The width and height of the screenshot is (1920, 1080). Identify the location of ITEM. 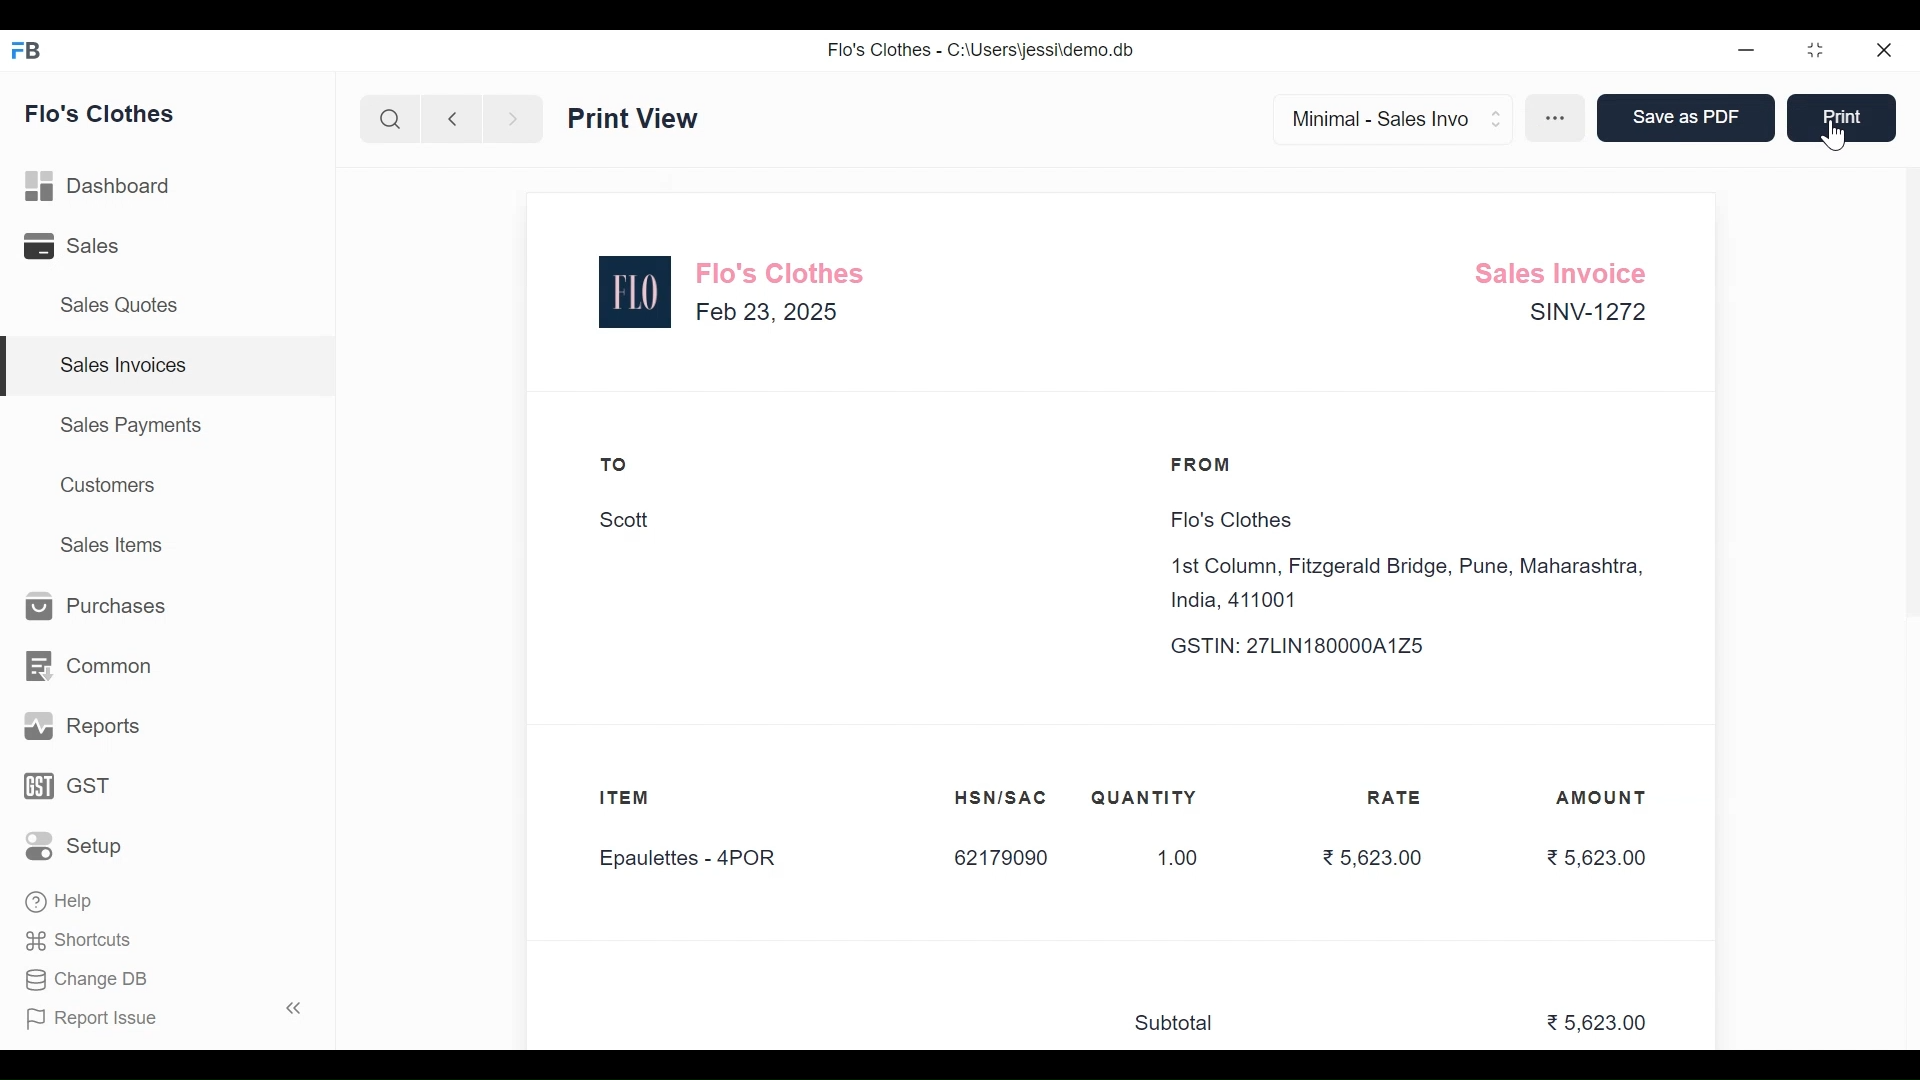
(644, 800).